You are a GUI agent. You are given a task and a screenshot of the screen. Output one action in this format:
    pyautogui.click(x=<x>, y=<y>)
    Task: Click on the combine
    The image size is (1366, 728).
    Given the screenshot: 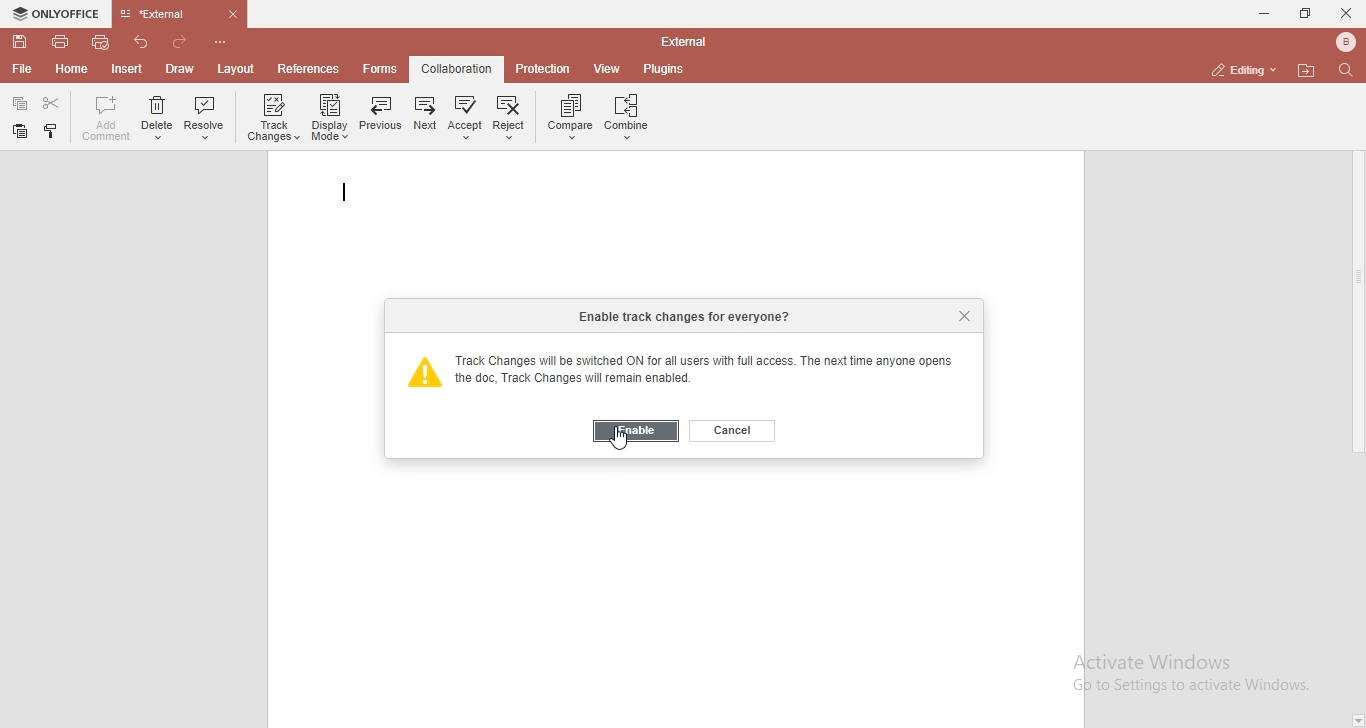 What is the action you would take?
    pyautogui.click(x=629, y=117)
    